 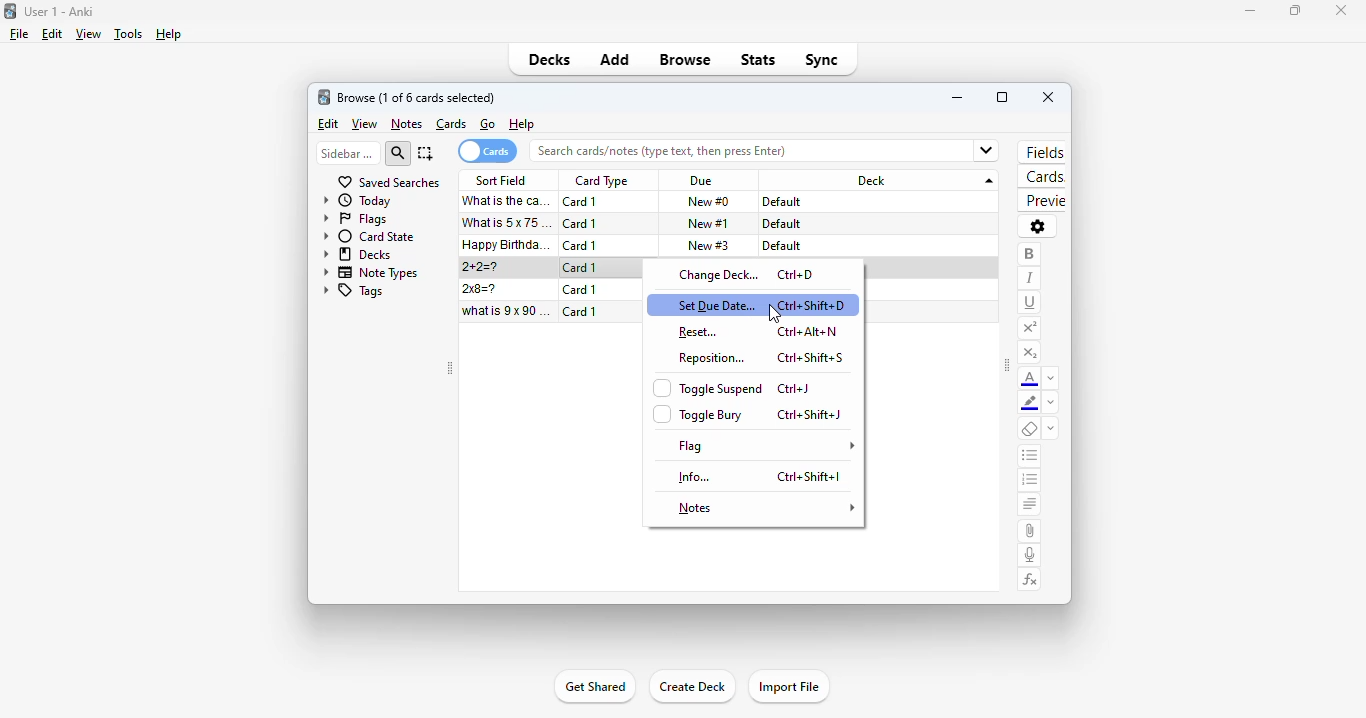 What do you see at coordinates (426, 153) in the screenshot?
I see `select` at bounding box center [426, 153].